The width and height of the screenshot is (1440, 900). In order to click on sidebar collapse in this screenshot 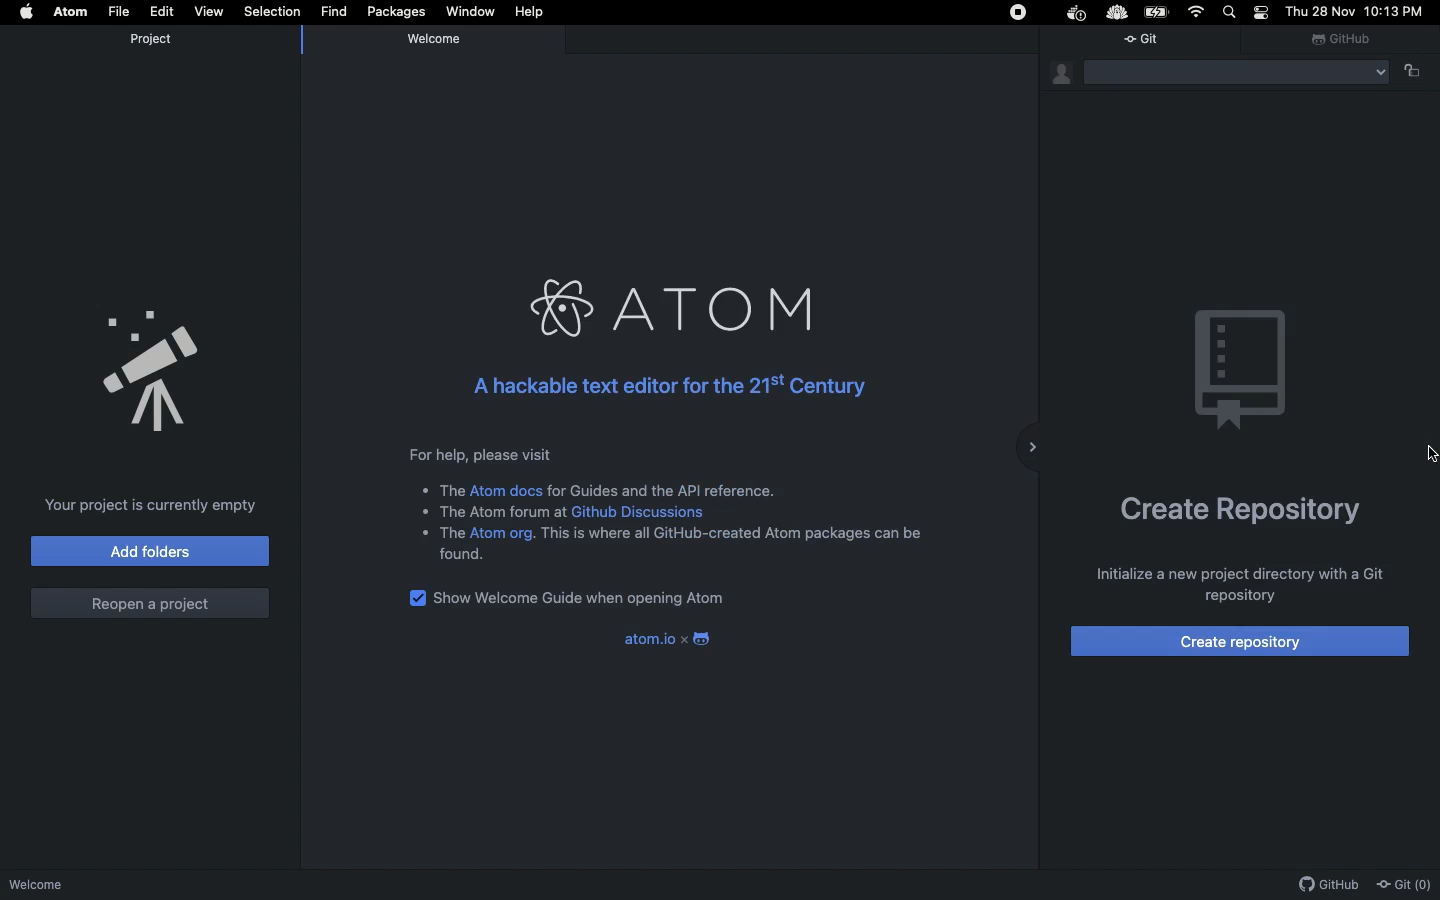, I will do `click(1035, 451)`.